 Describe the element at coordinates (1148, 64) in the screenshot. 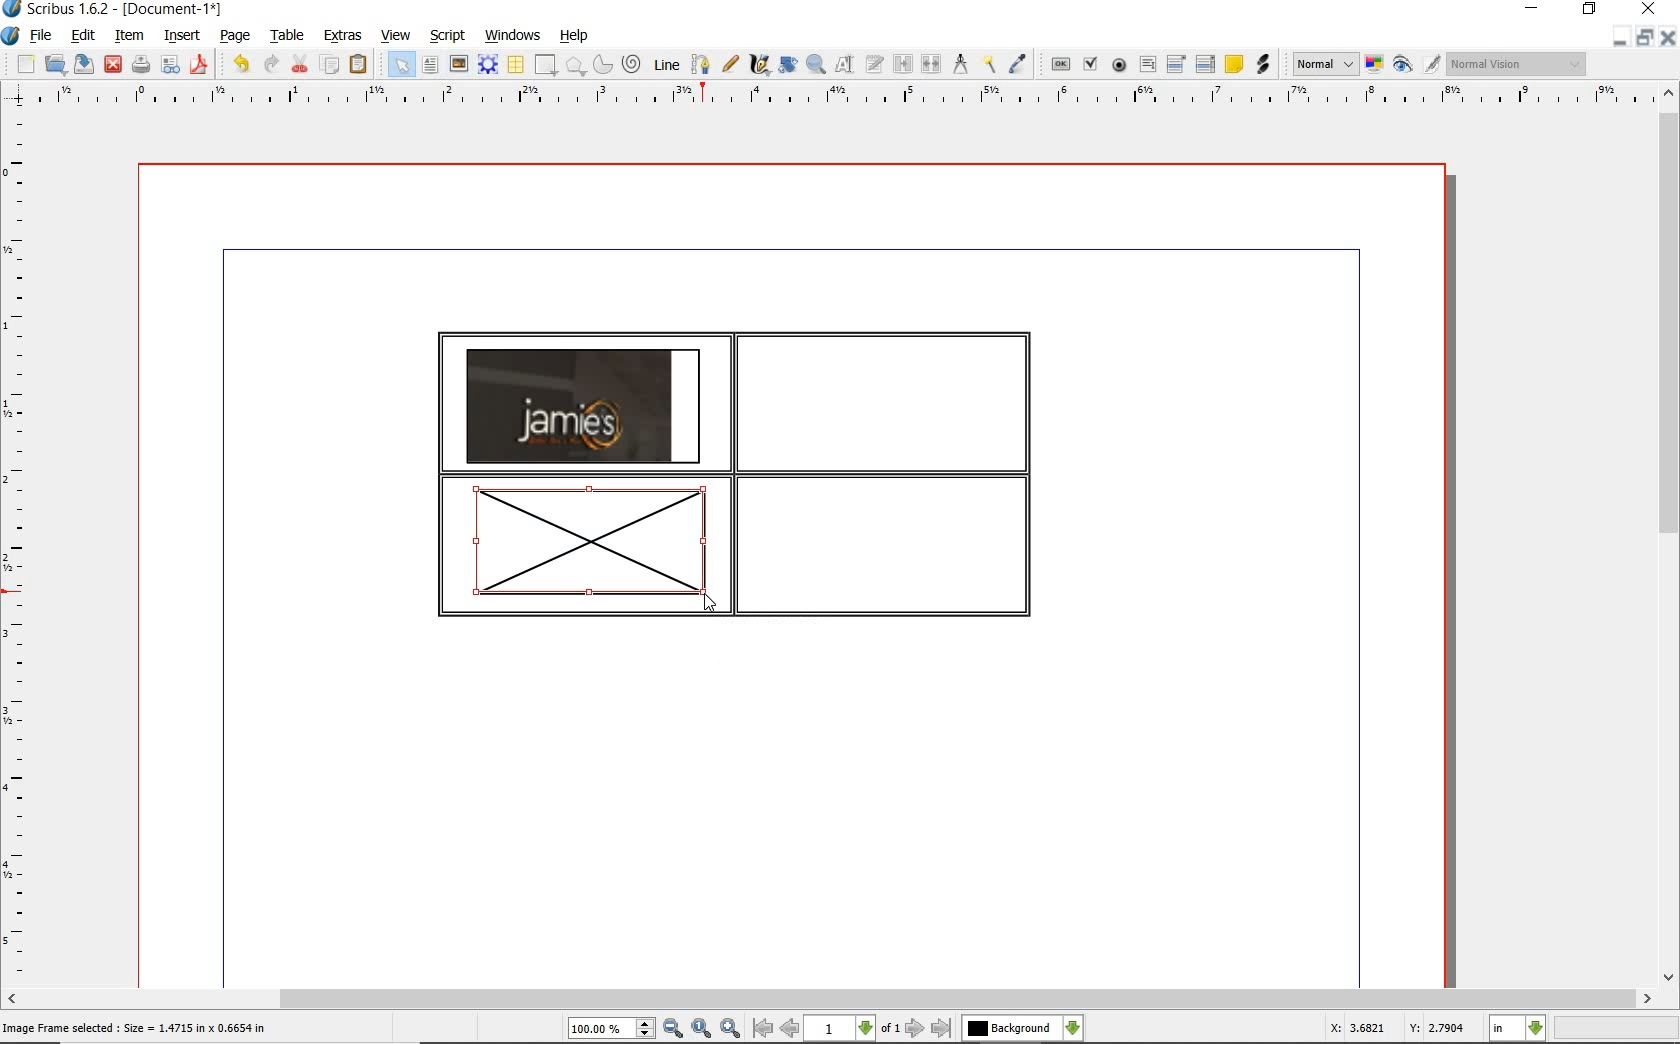

I see `pdf text field` at that location.